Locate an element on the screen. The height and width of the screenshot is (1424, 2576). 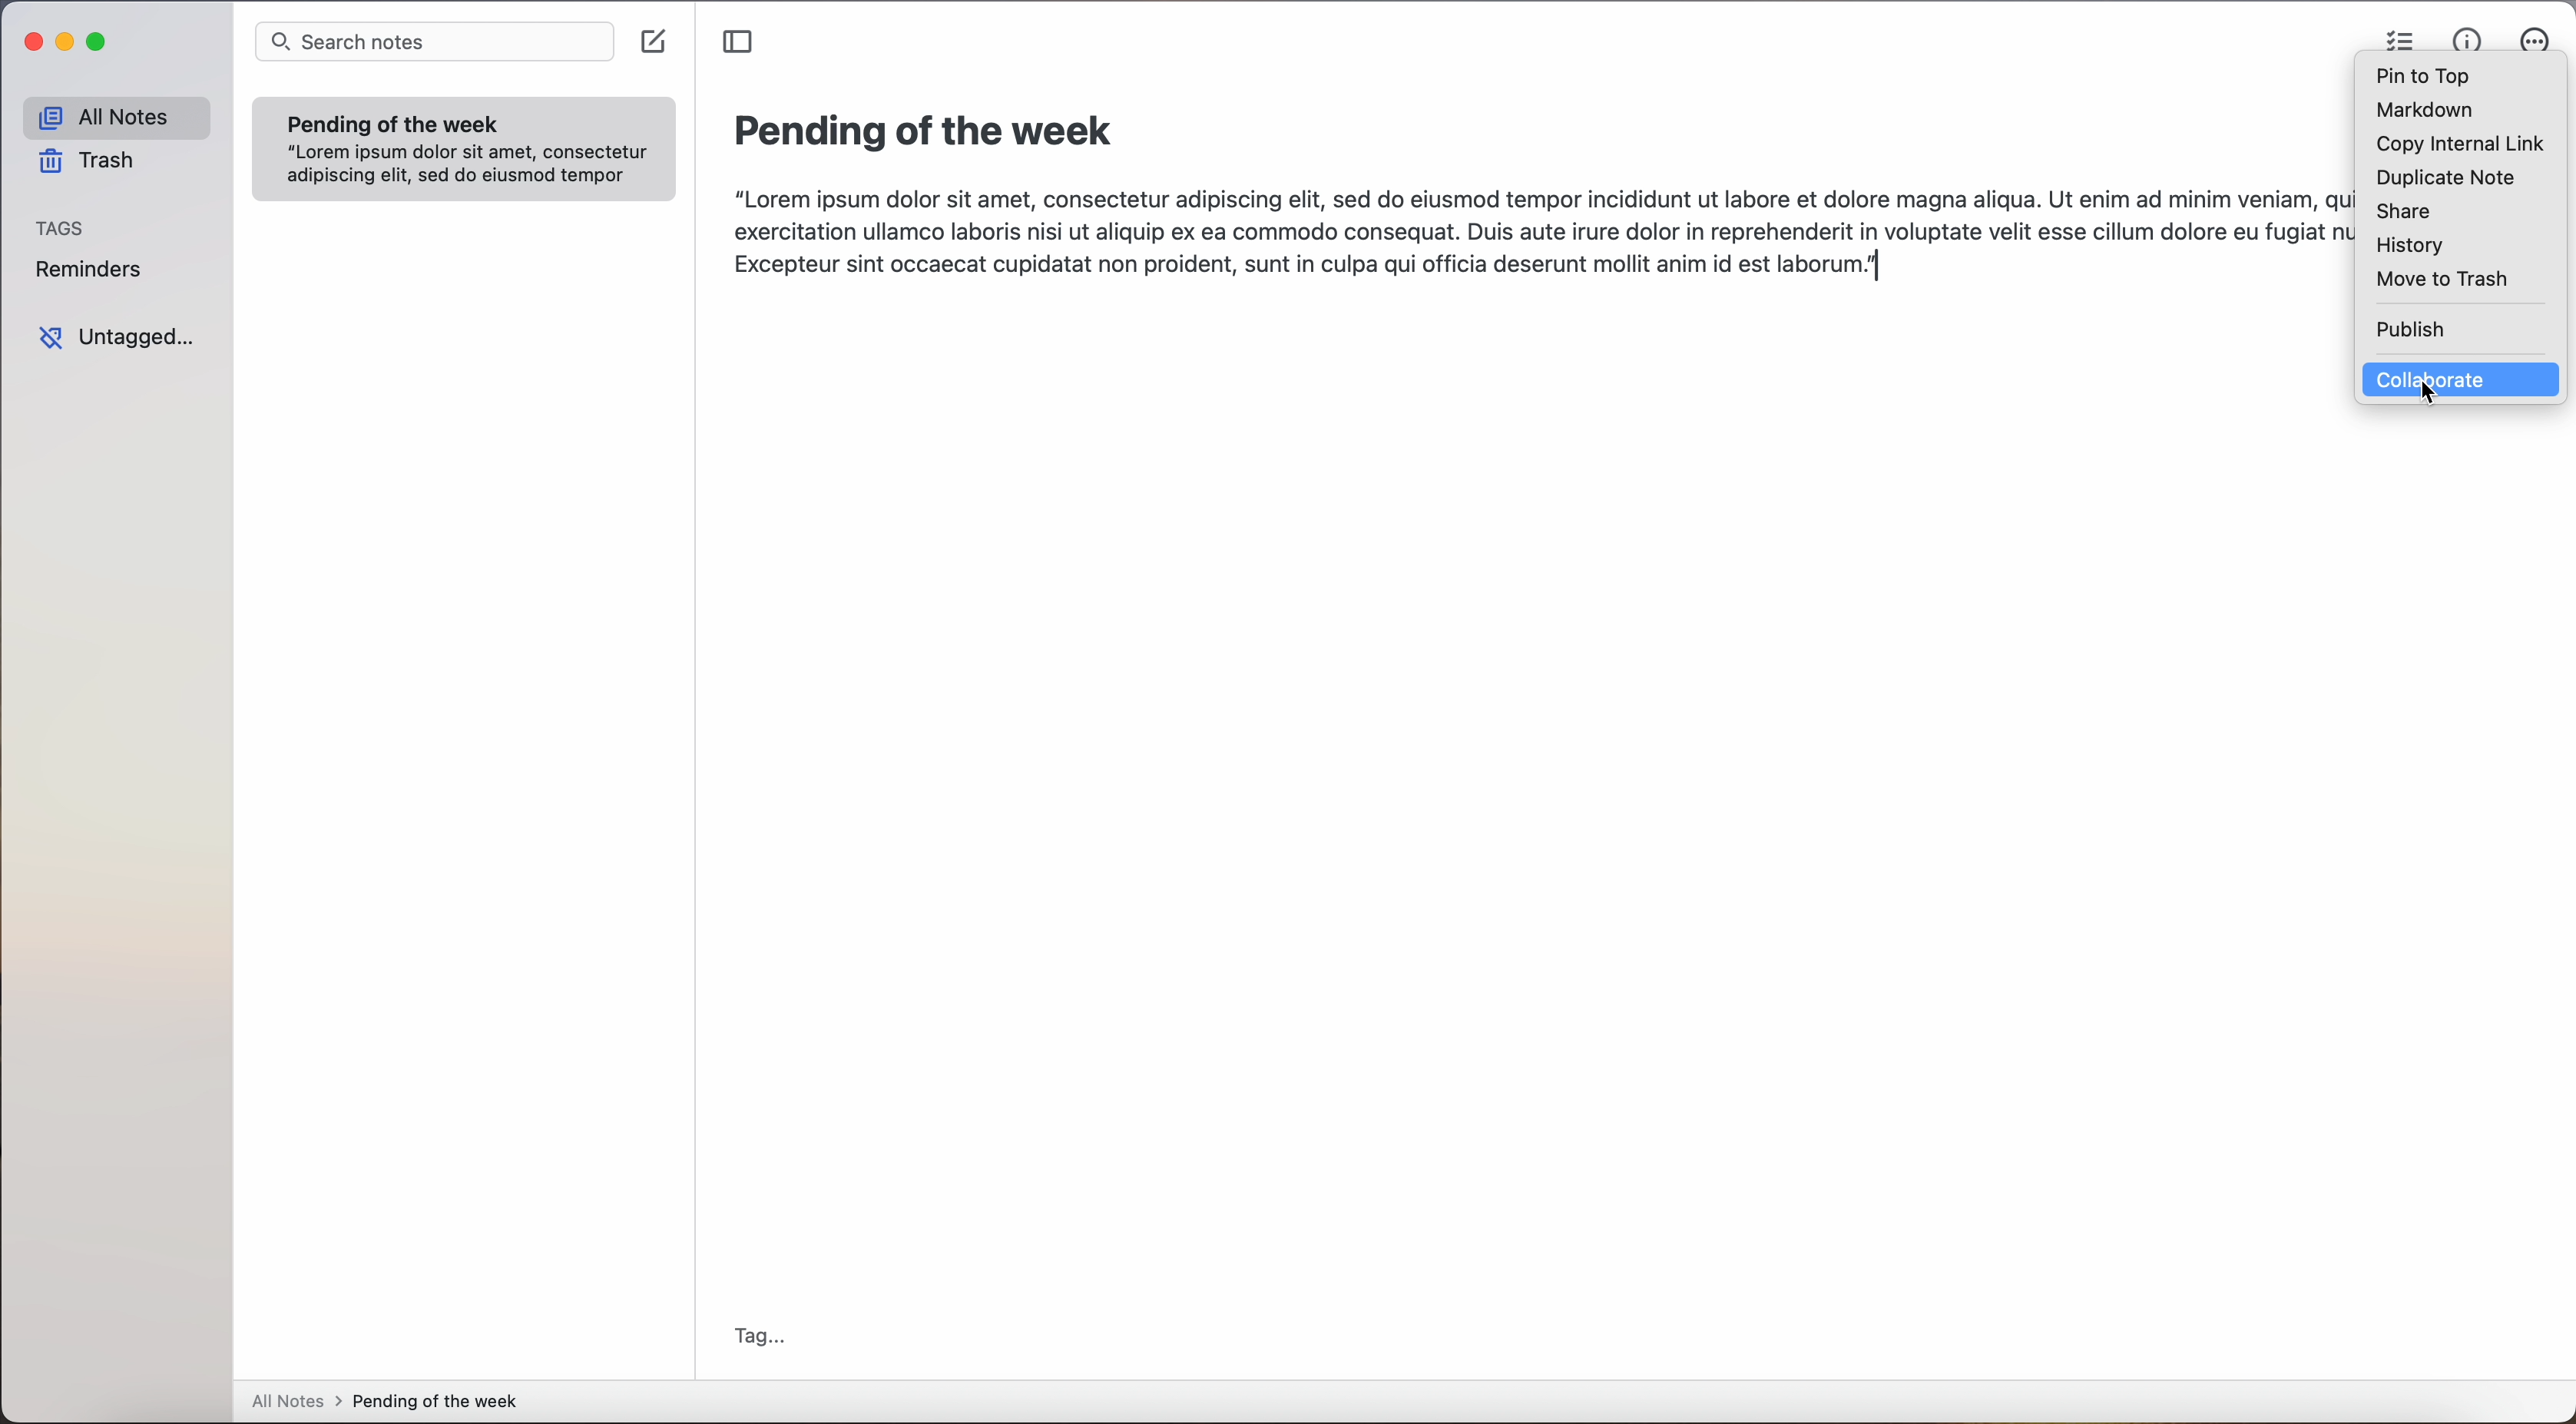
check list is located at coordinates (2394, 36).